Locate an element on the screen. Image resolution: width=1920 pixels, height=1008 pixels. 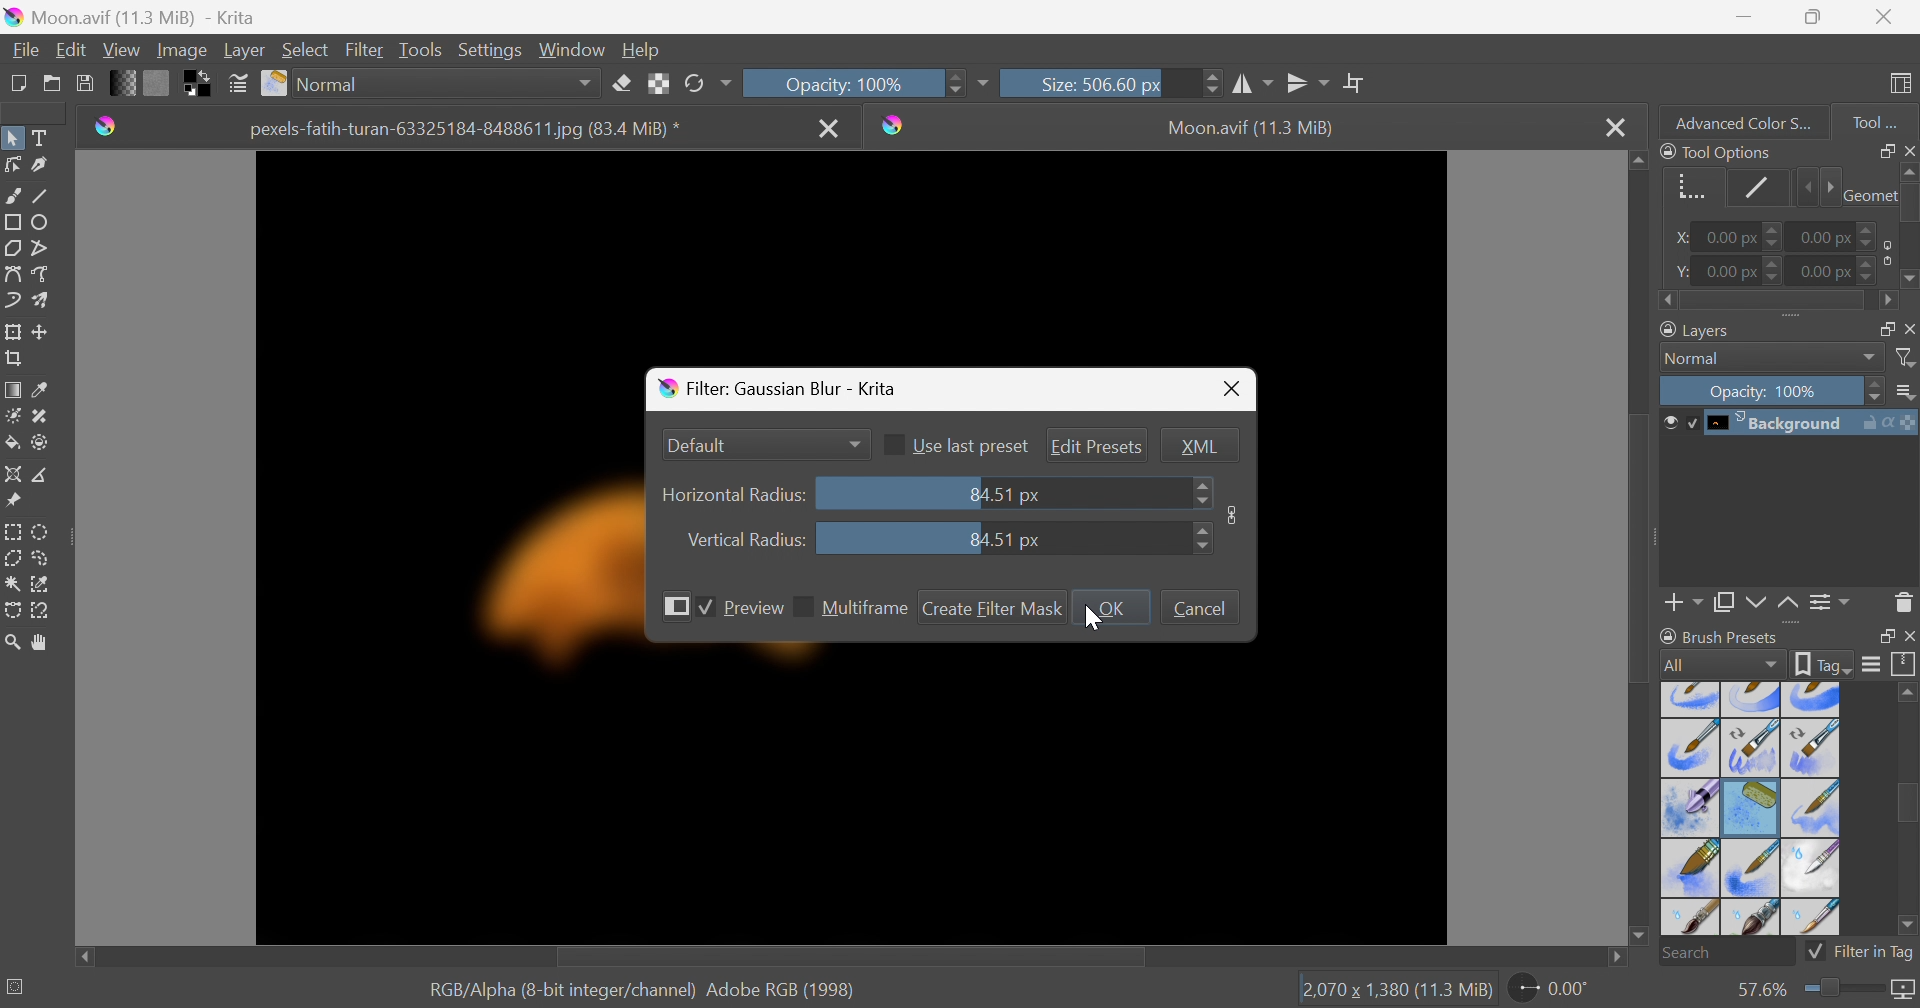
Set eraser mode is located at coordinates (624, 82).